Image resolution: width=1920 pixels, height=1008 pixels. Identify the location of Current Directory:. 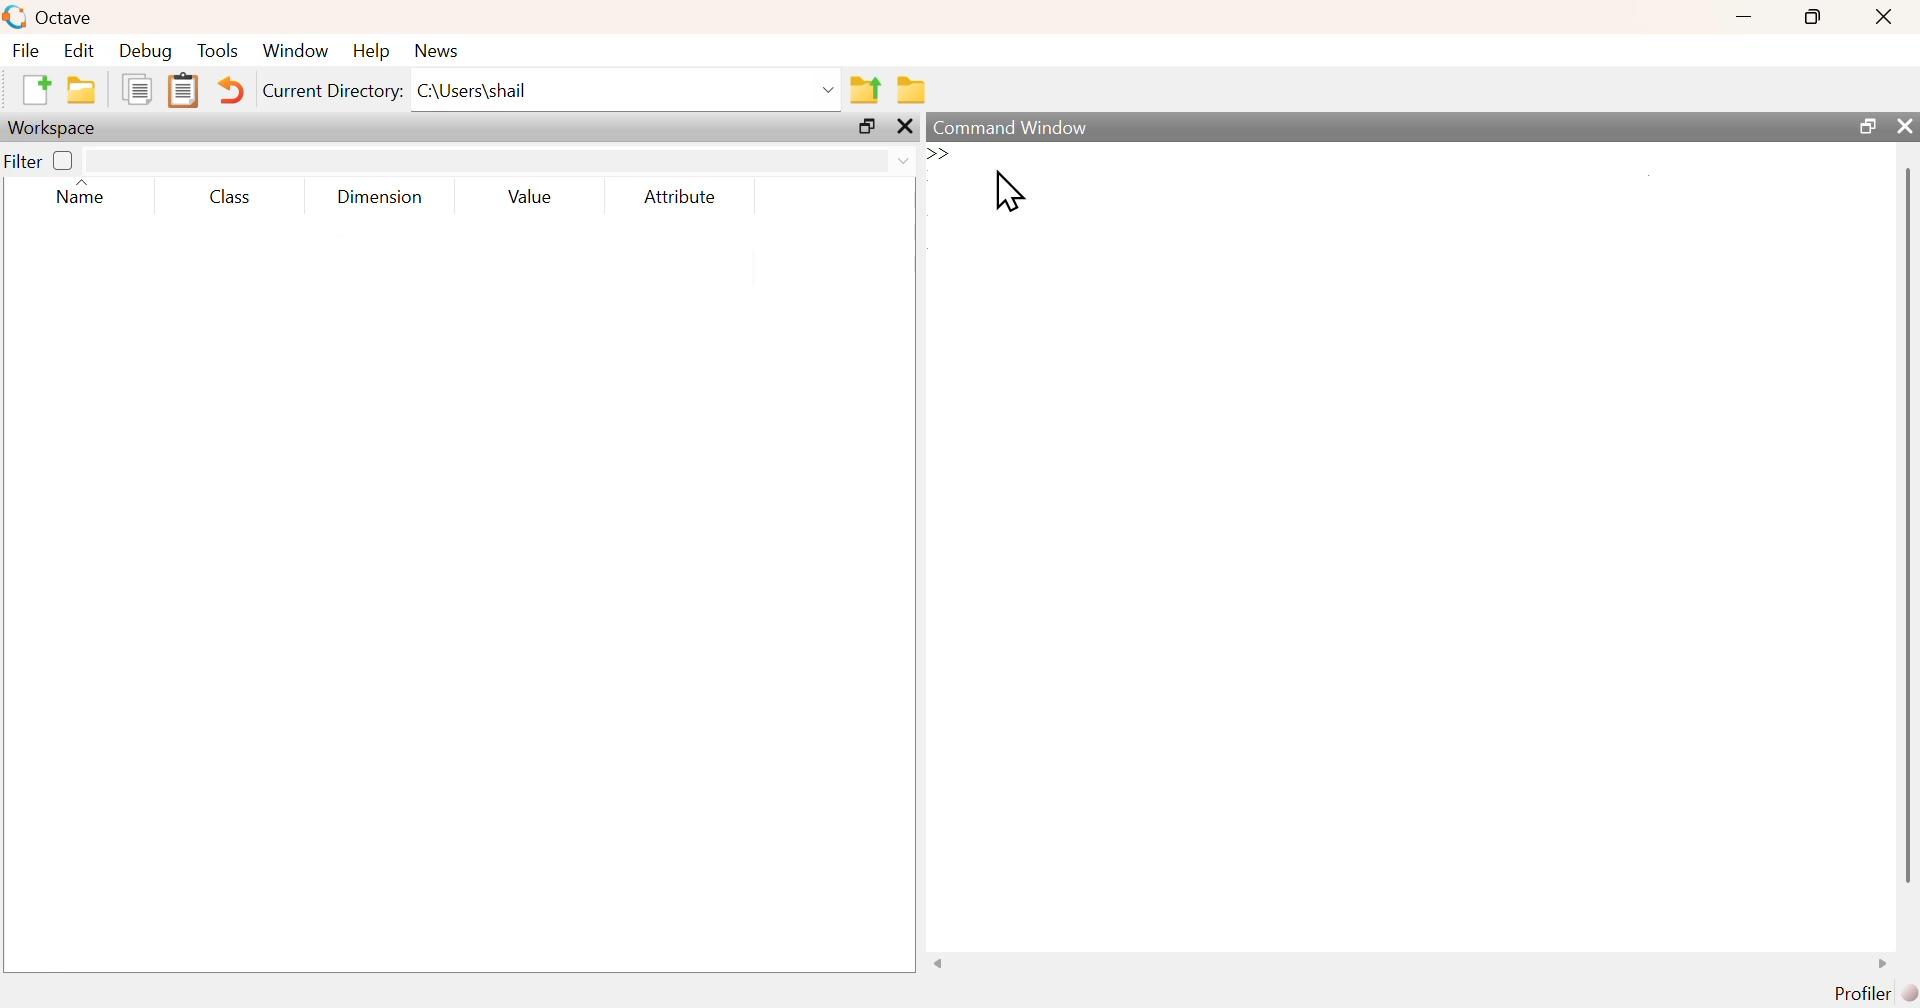
(331, 91).